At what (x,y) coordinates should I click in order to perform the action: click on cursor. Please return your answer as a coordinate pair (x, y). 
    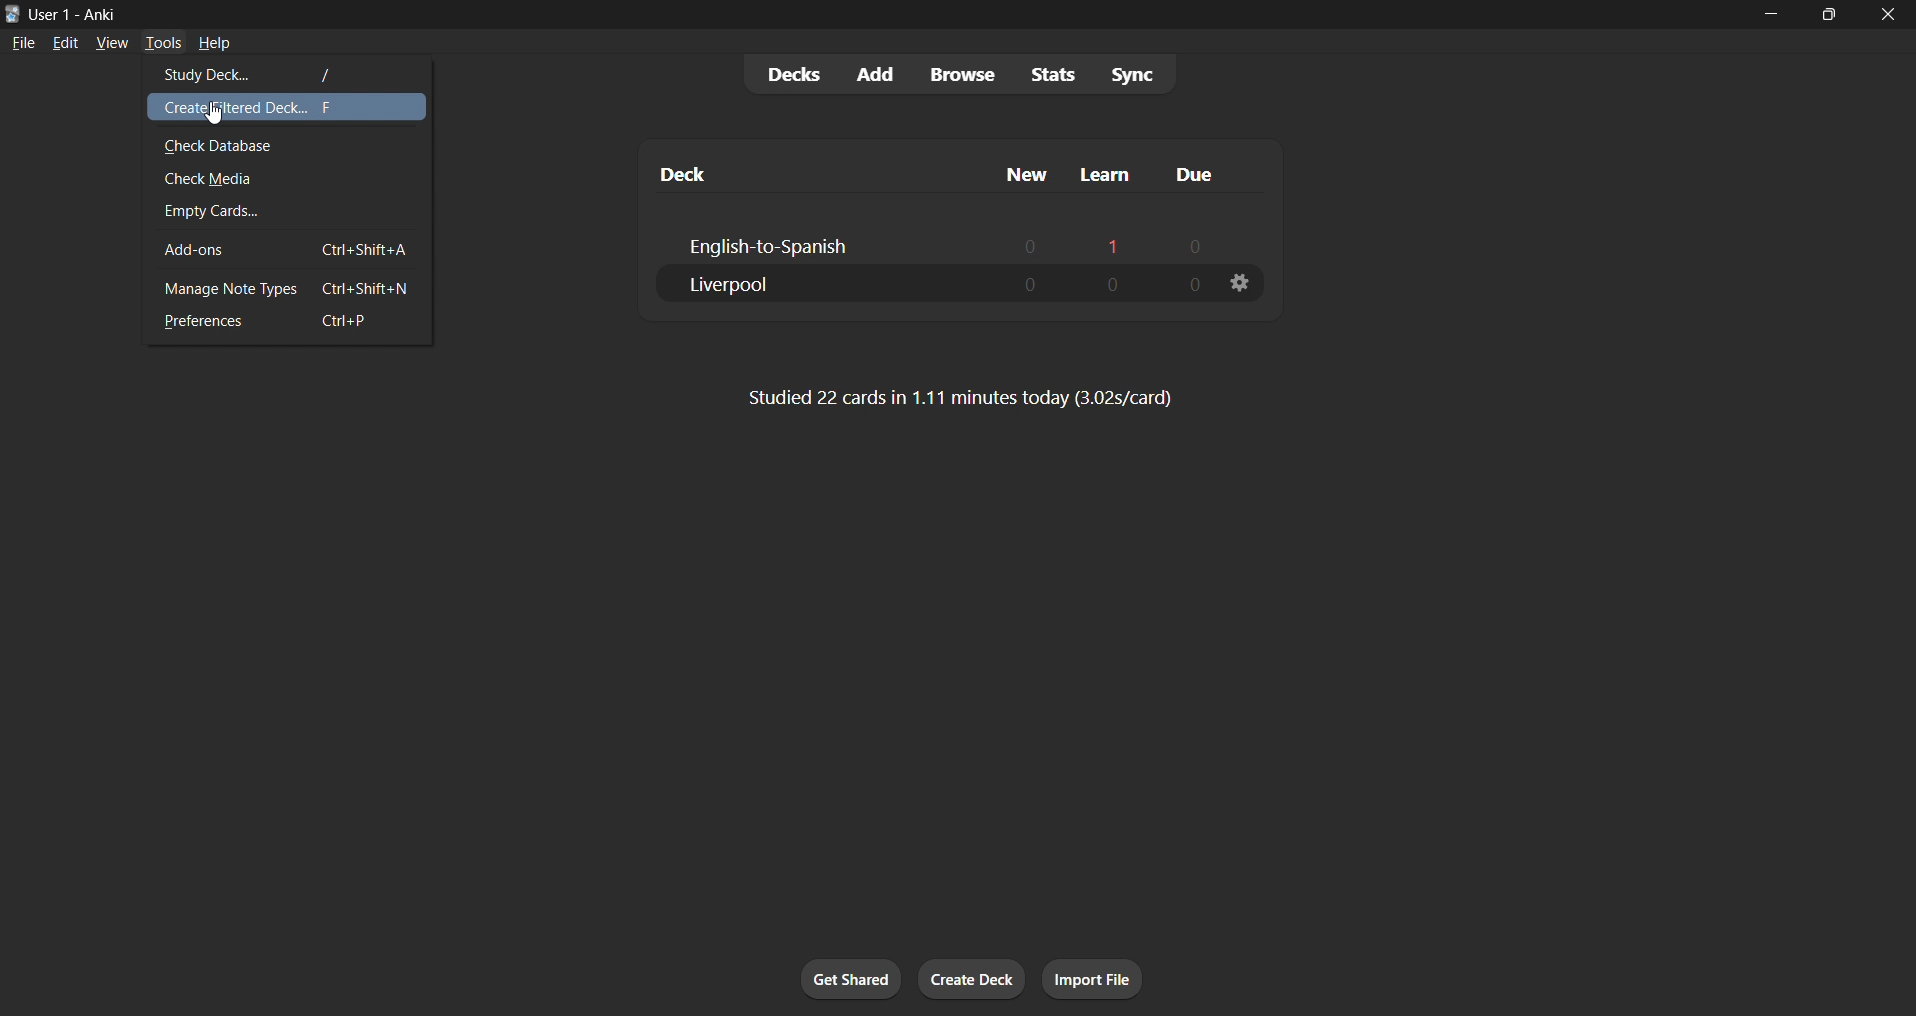
    Looking at the image, I should click on (210, 115).